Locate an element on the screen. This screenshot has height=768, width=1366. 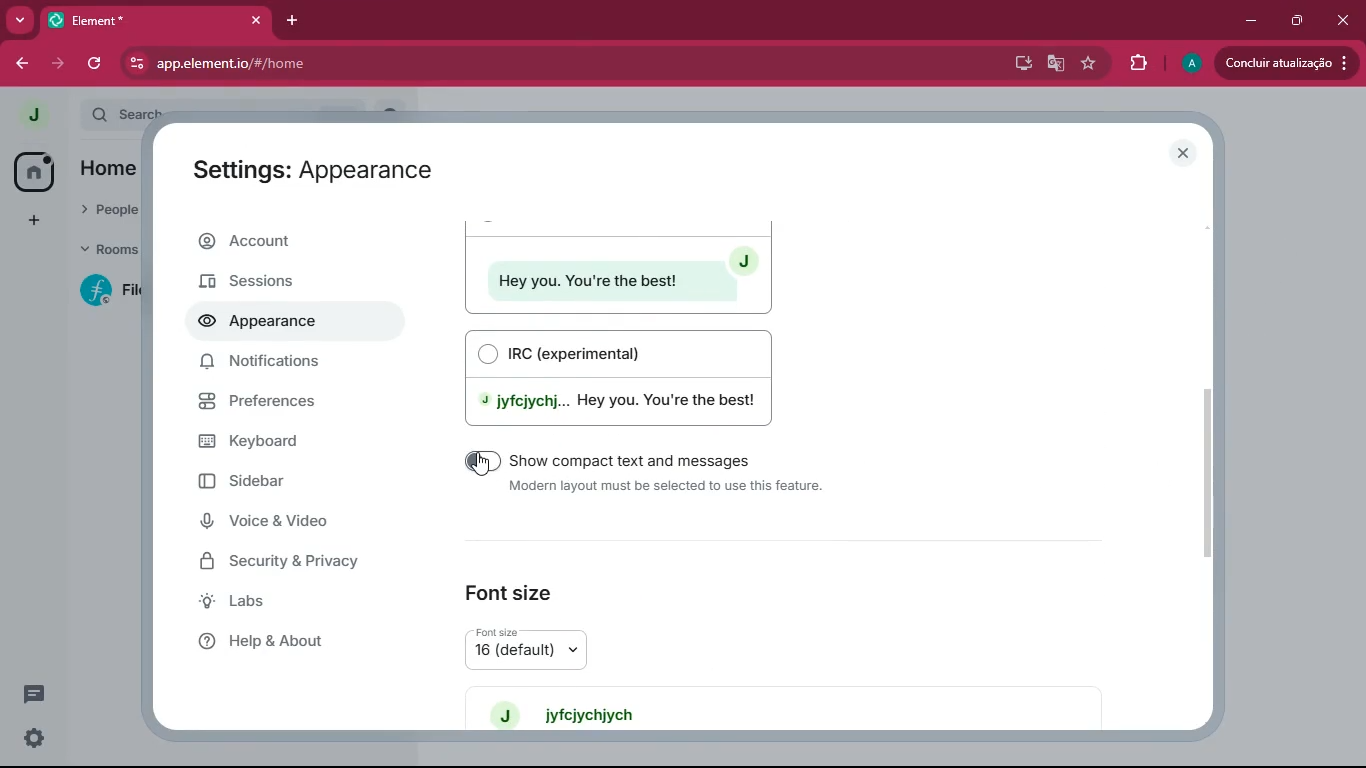
modern is located at coordinates (617, 266).